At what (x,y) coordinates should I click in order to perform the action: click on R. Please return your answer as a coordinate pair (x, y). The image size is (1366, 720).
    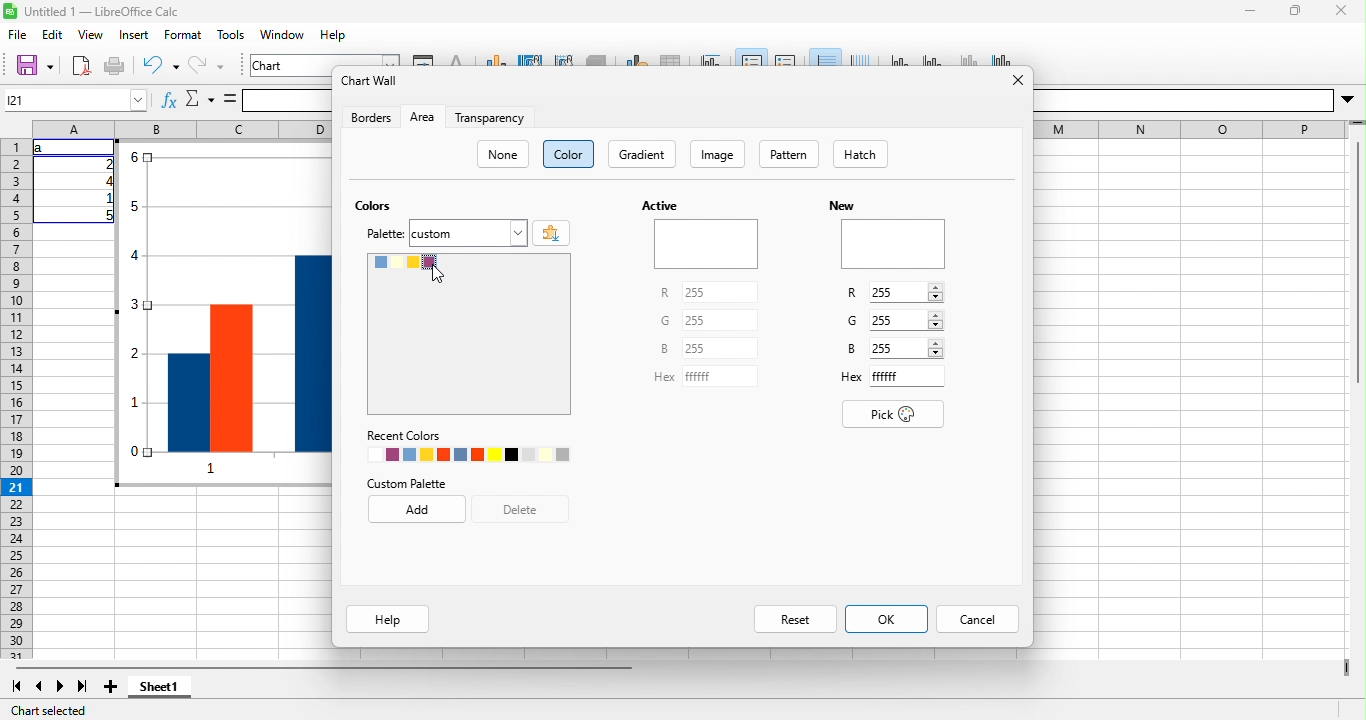
    Looking at the image, I should click on (665, 292).